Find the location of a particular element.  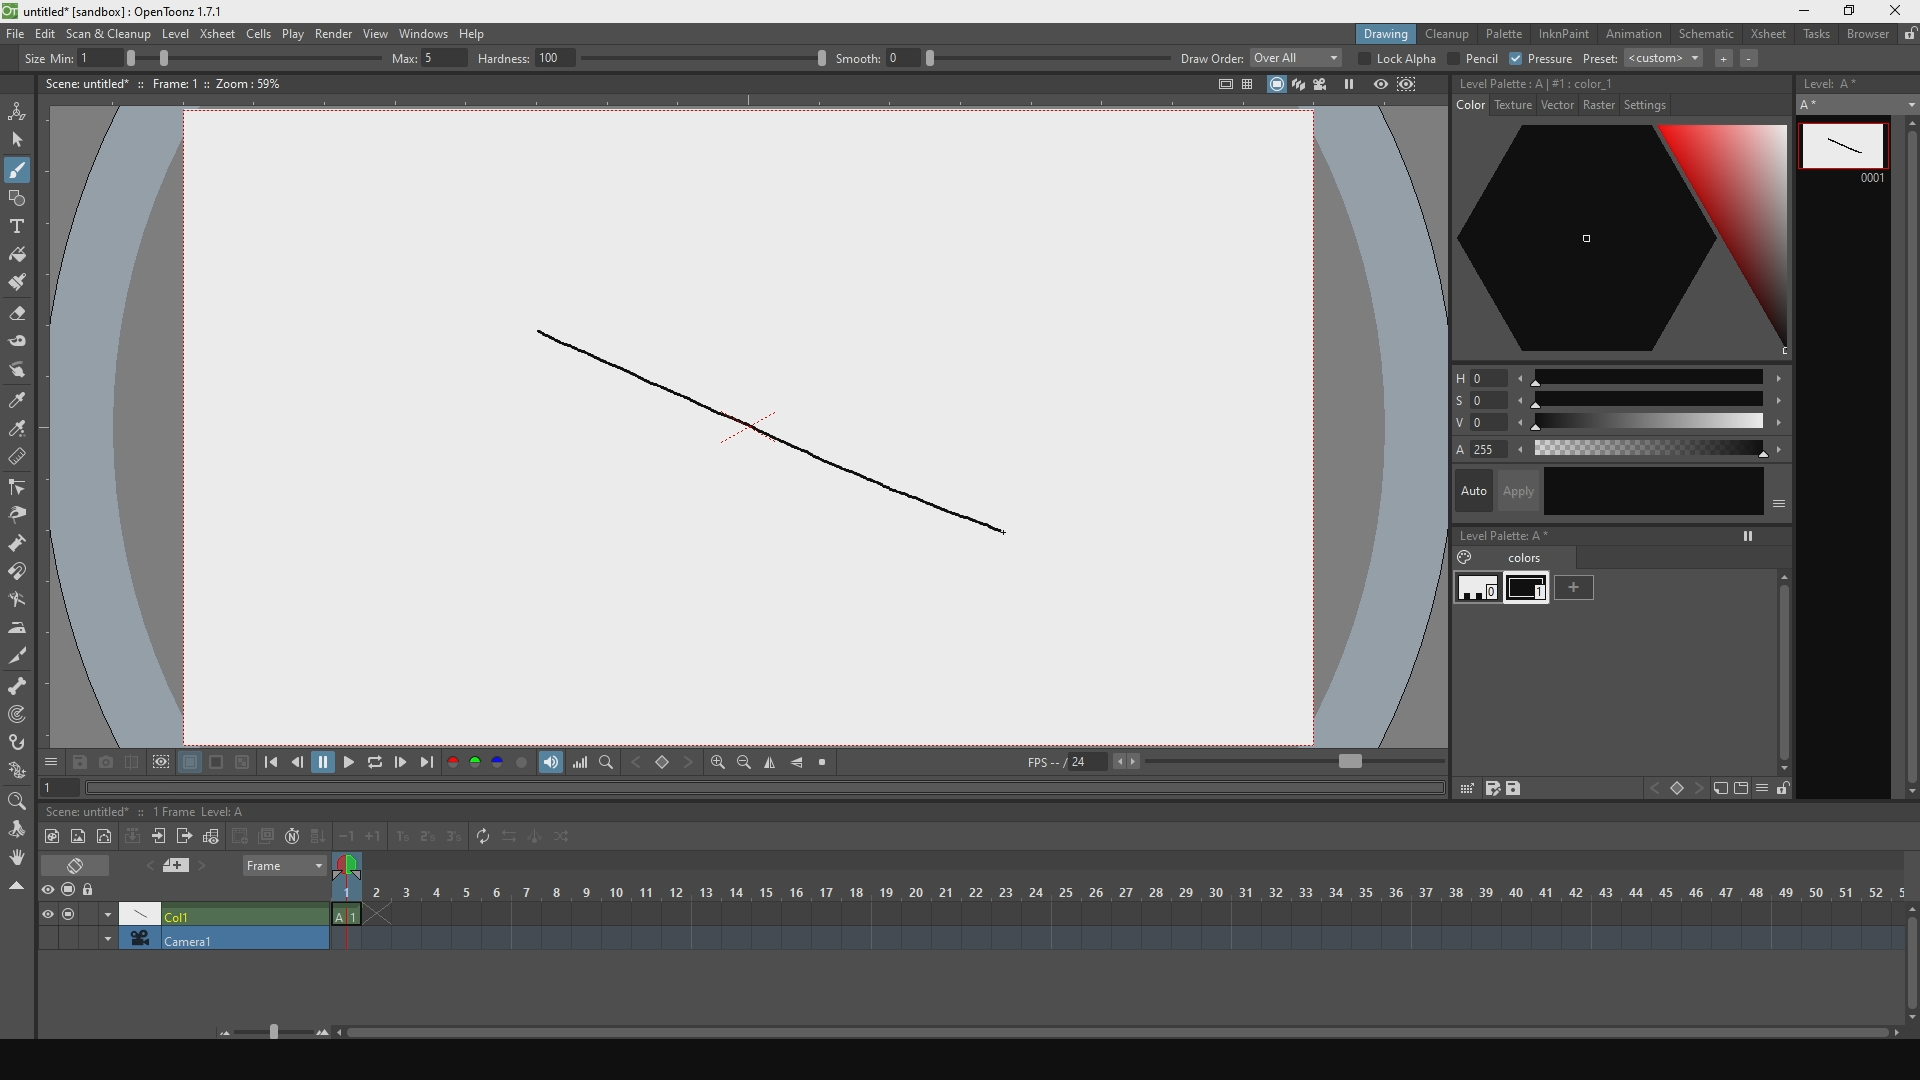

color select is located at coordinates (19, 431).